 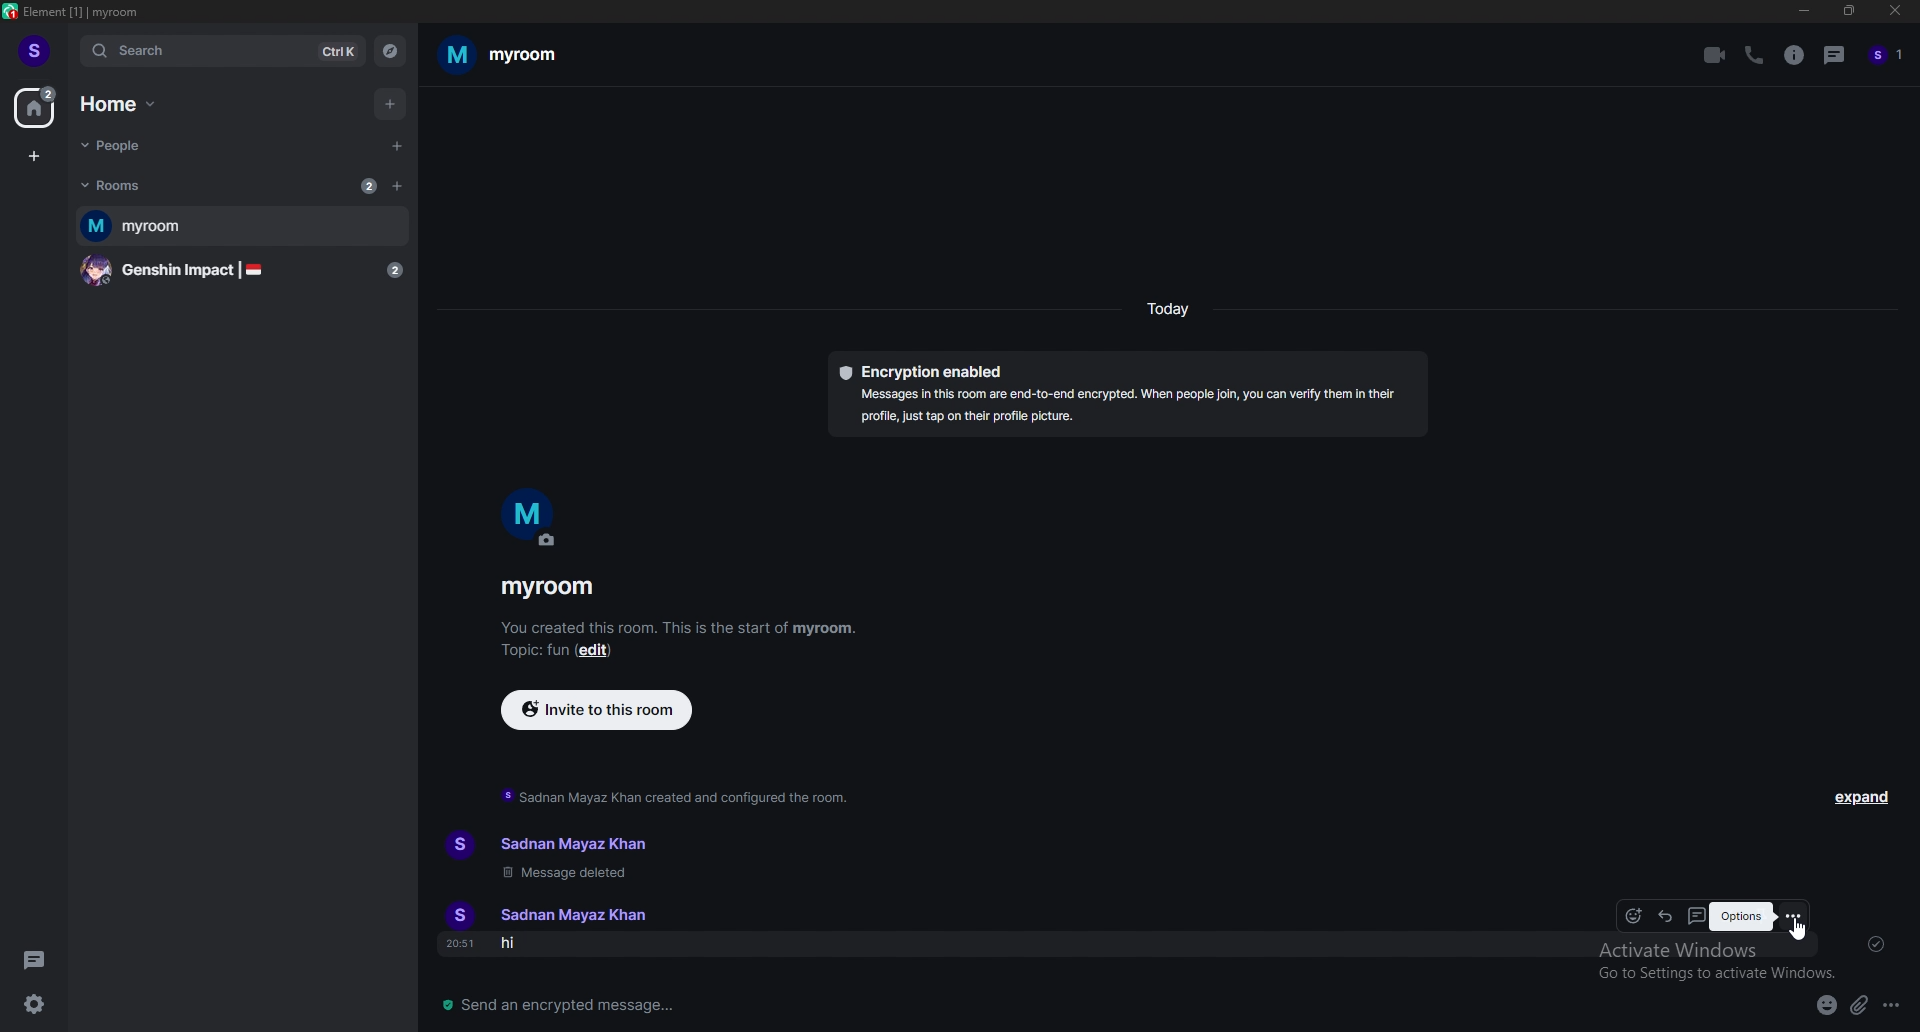 I want to click on threads, so click(x=1695, y=916).